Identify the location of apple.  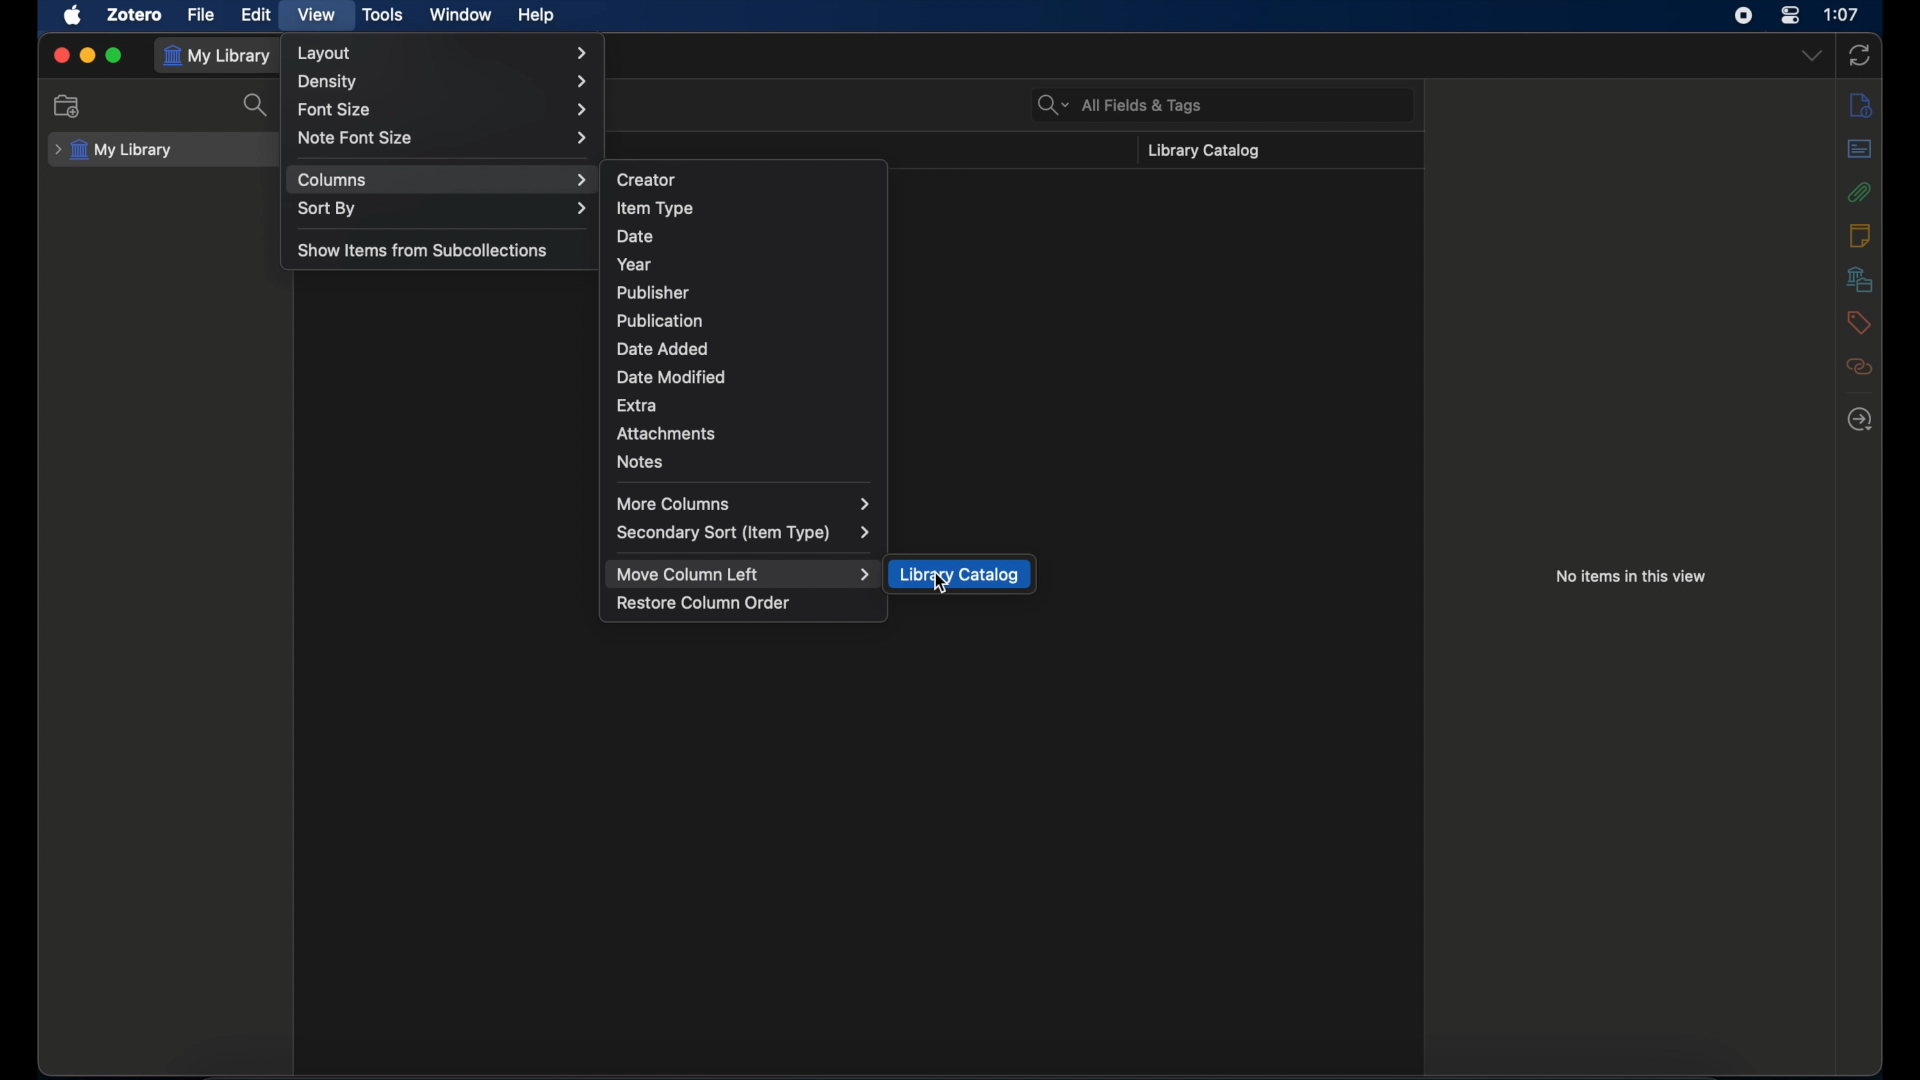
(73, 16).